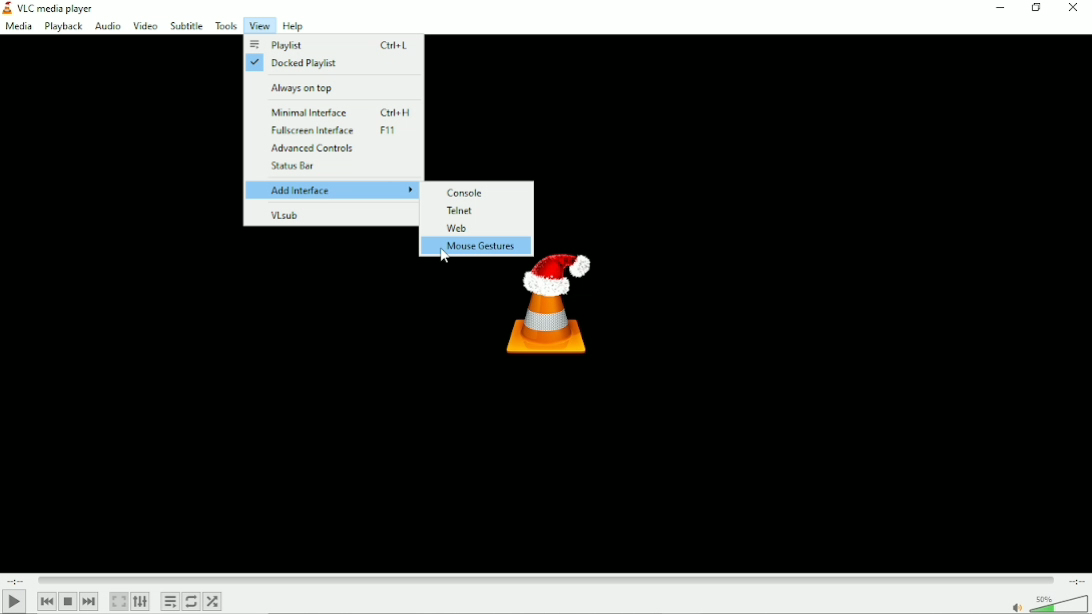 The image size is (1092, 614). What do you see at coordinates (480, 228) in the screenshot?
I see `Web` at bounding box center [480, 228].